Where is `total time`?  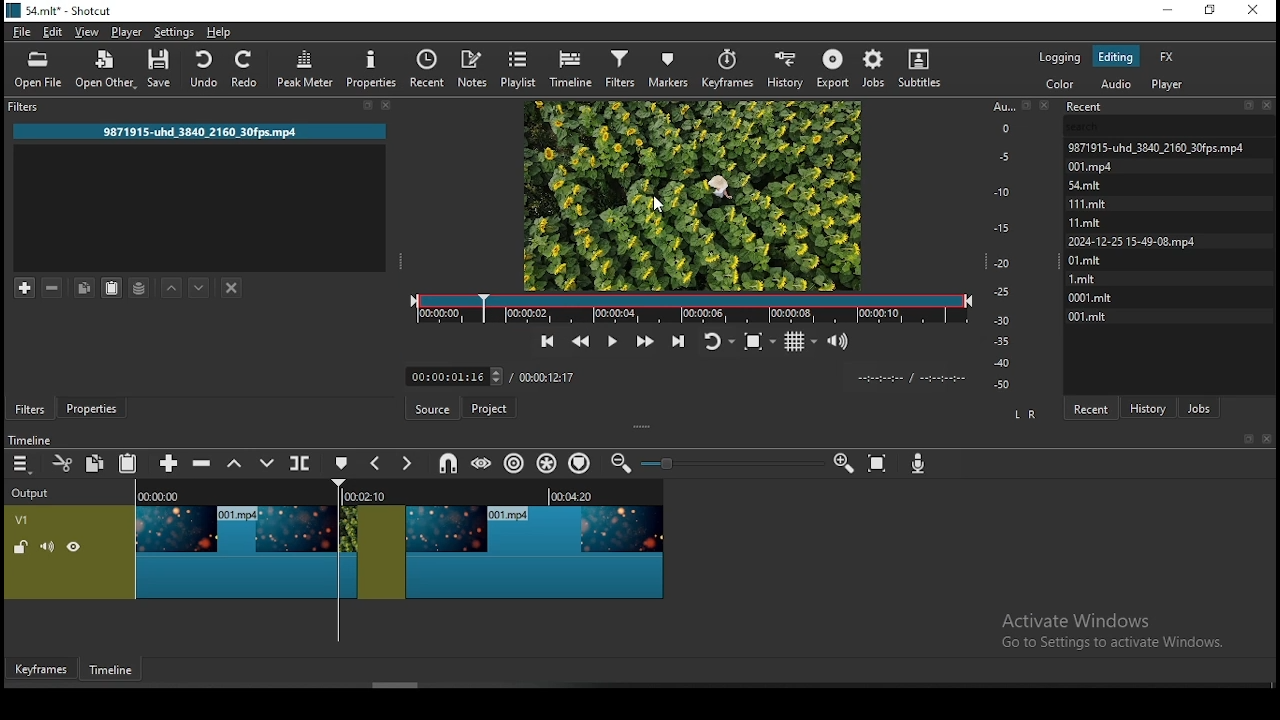
total time is located at coordinates (547, 377).